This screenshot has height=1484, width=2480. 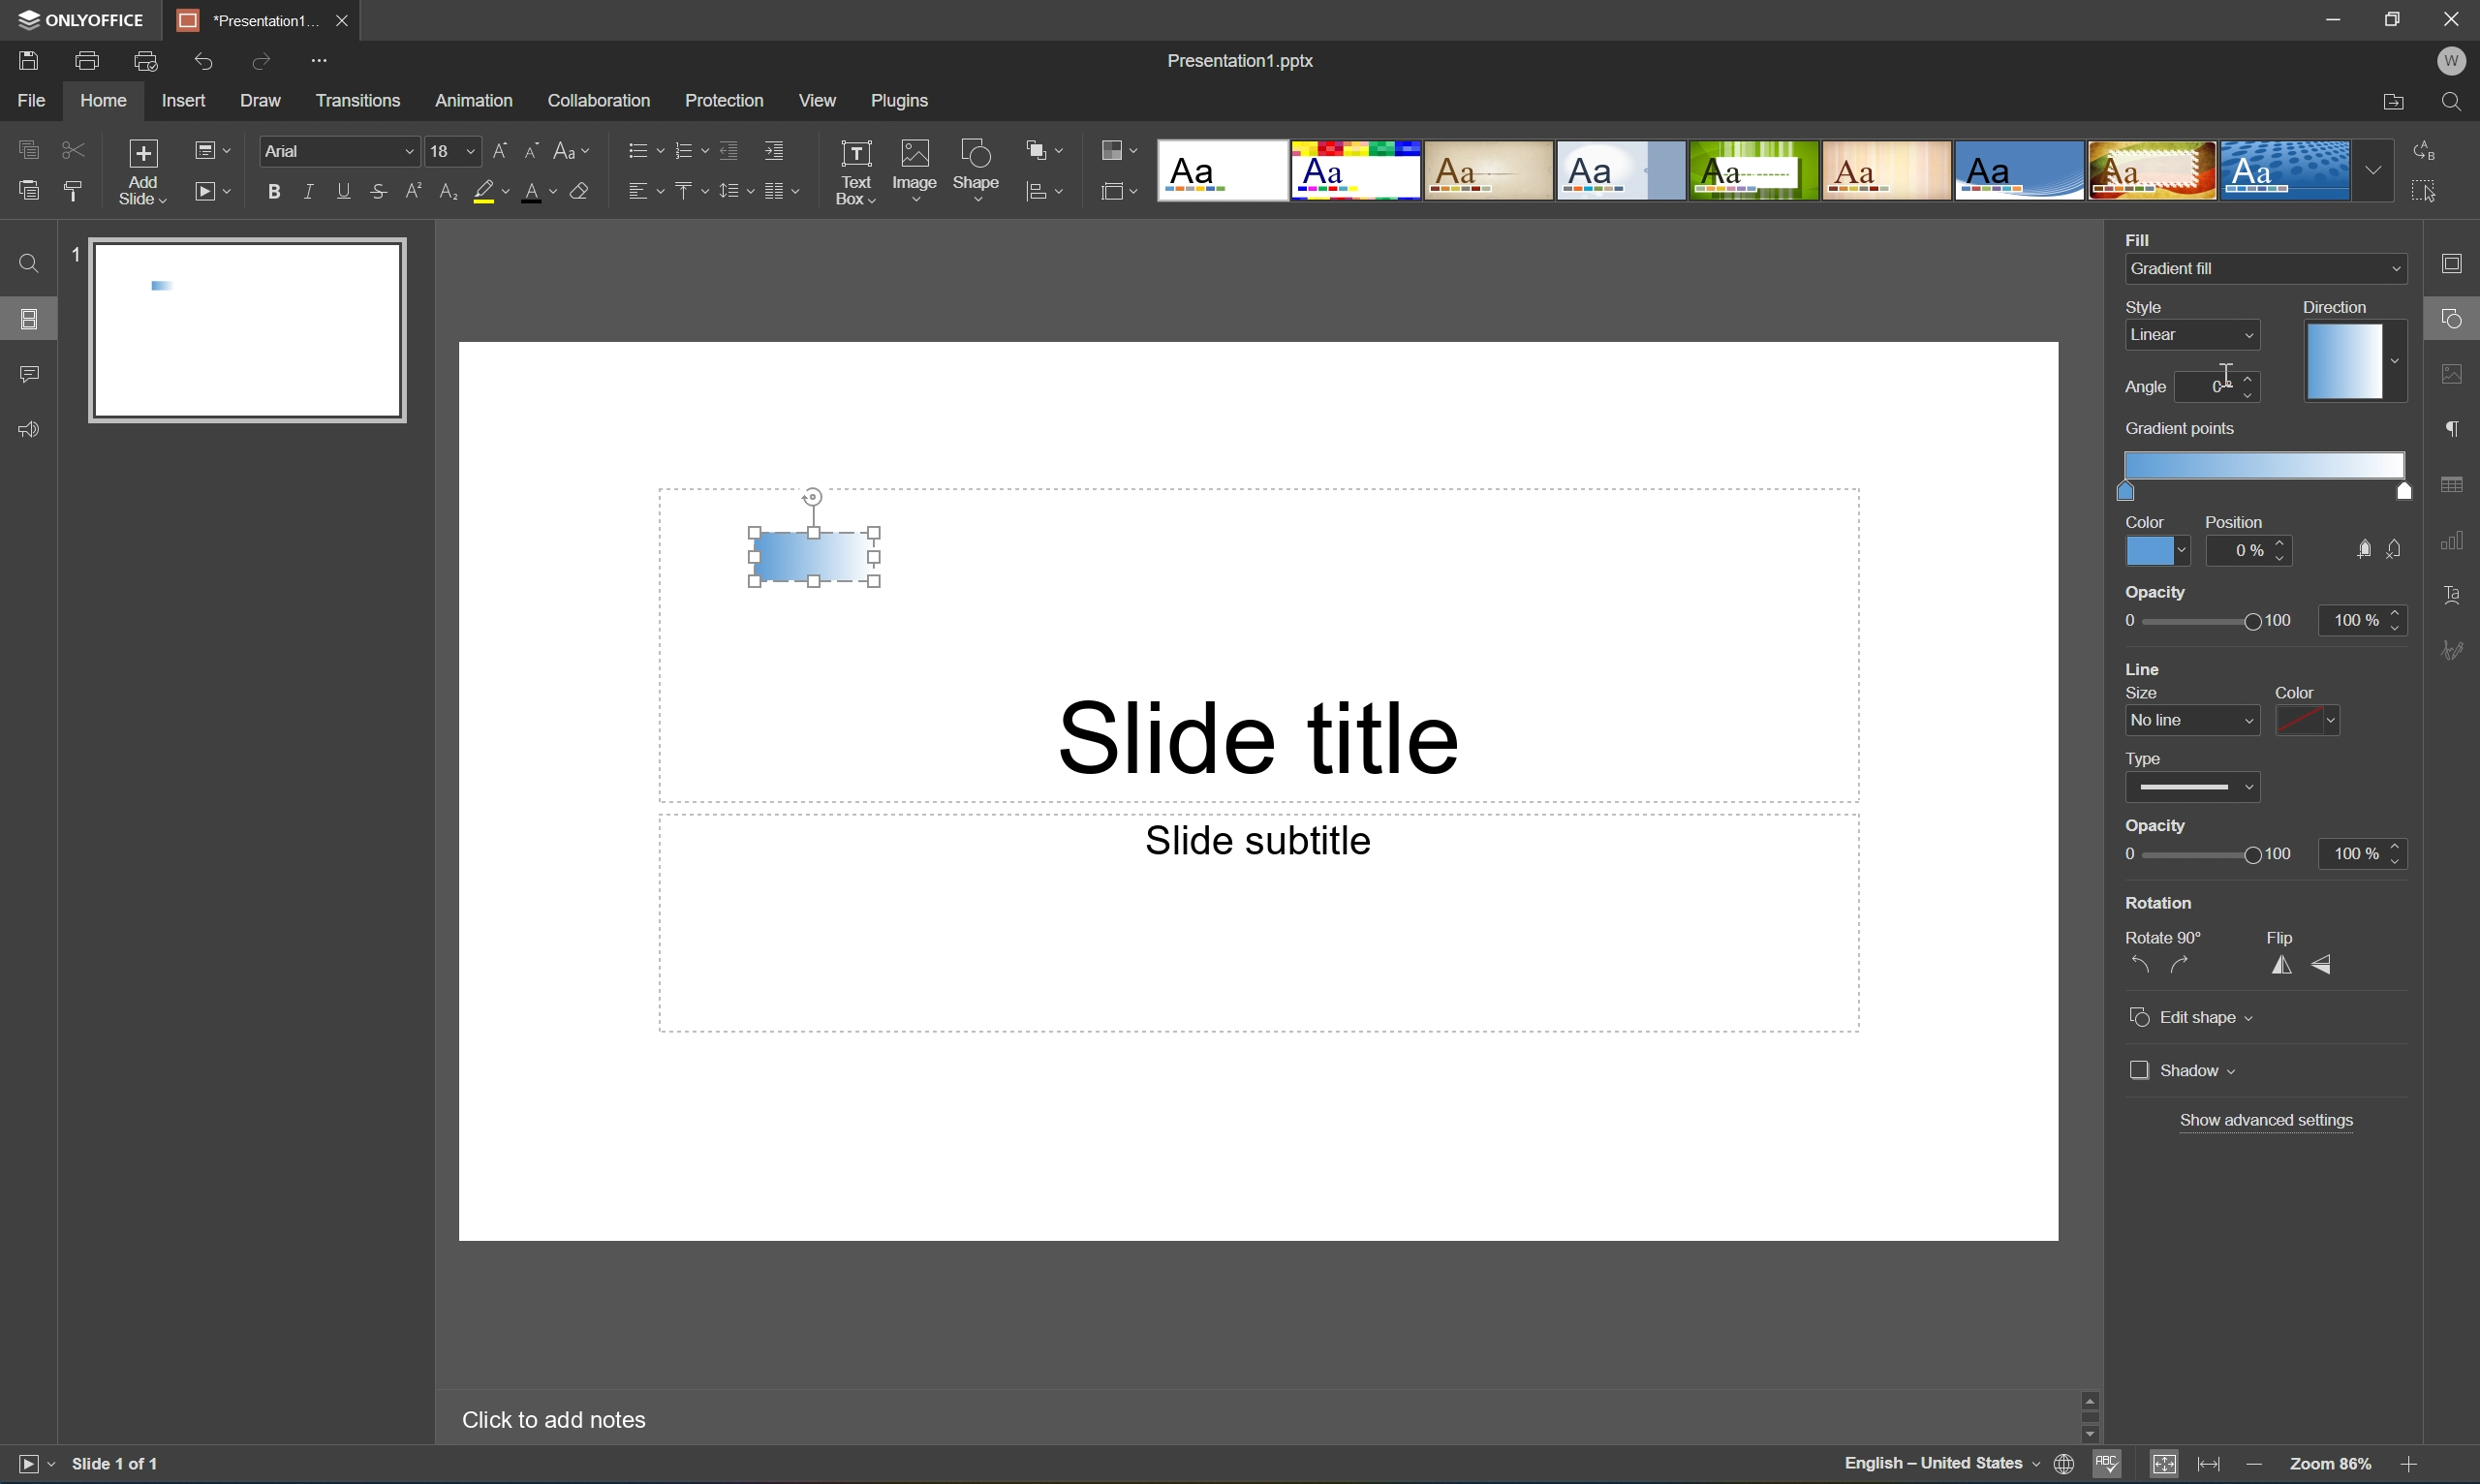 I want to click on Change color theme, so click(x=1119, y=152).